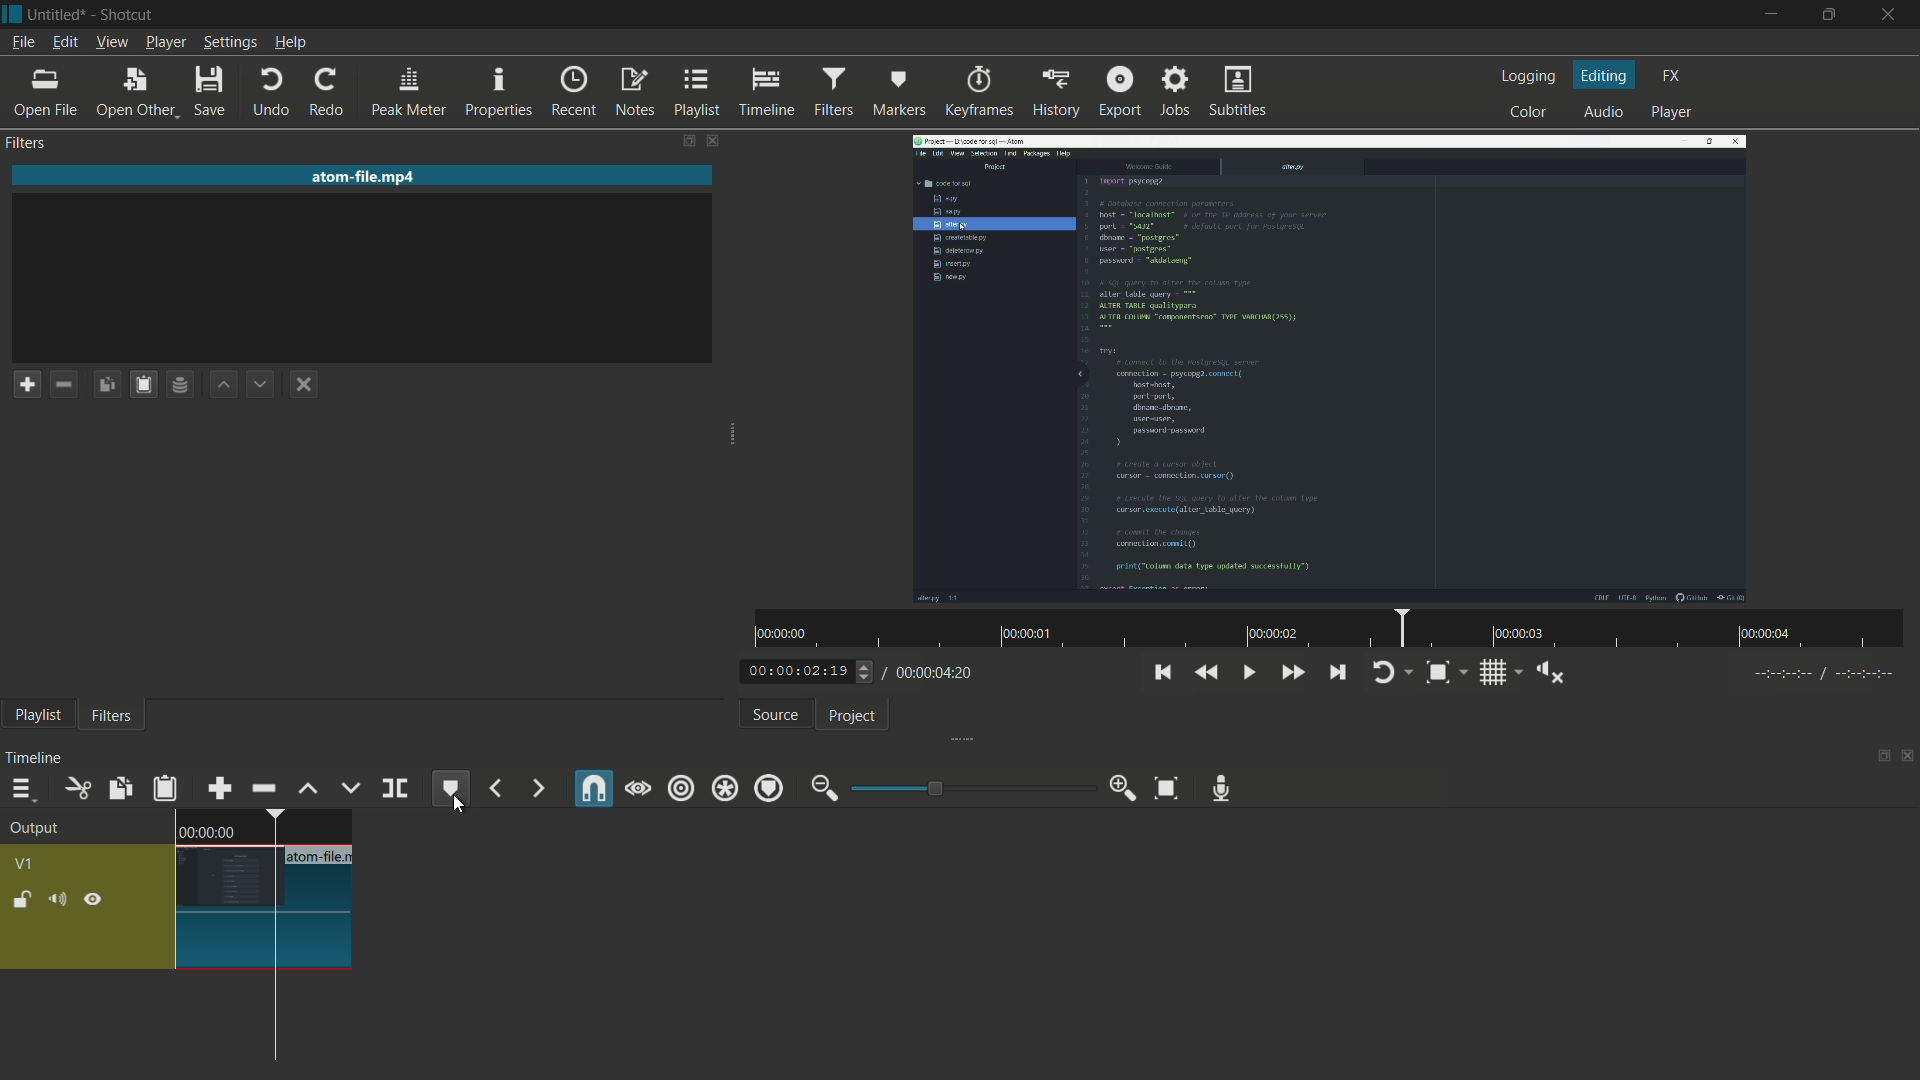 Image resolution: width=1920 pixels, height=1080 pixels. Describe the element at coordinates (830, 92) in the screenshot. I see `filters` at that location.